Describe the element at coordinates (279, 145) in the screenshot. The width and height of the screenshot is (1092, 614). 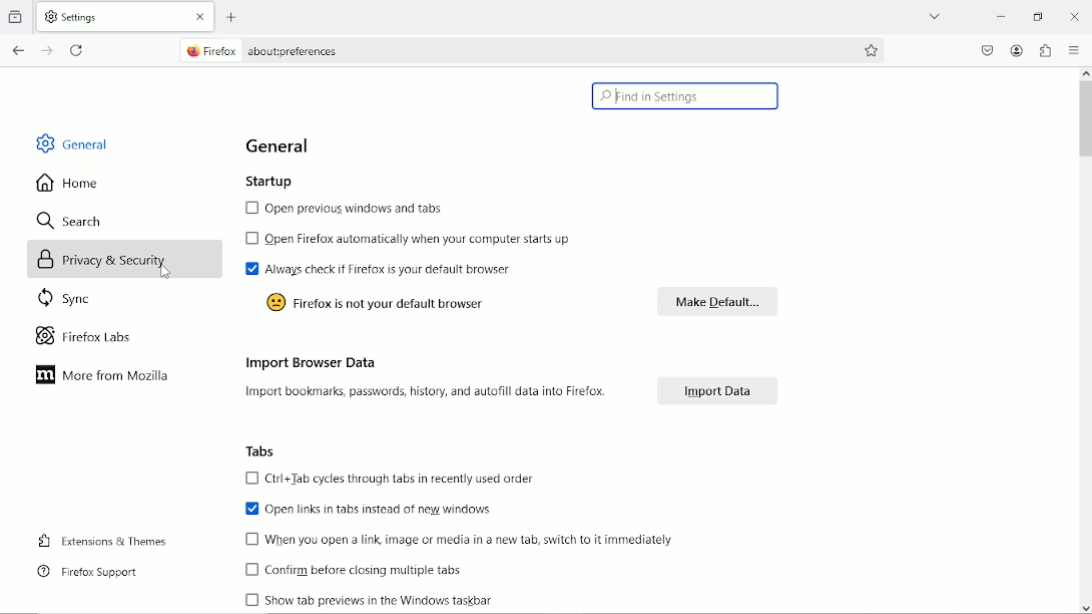
I see `general` at that location.